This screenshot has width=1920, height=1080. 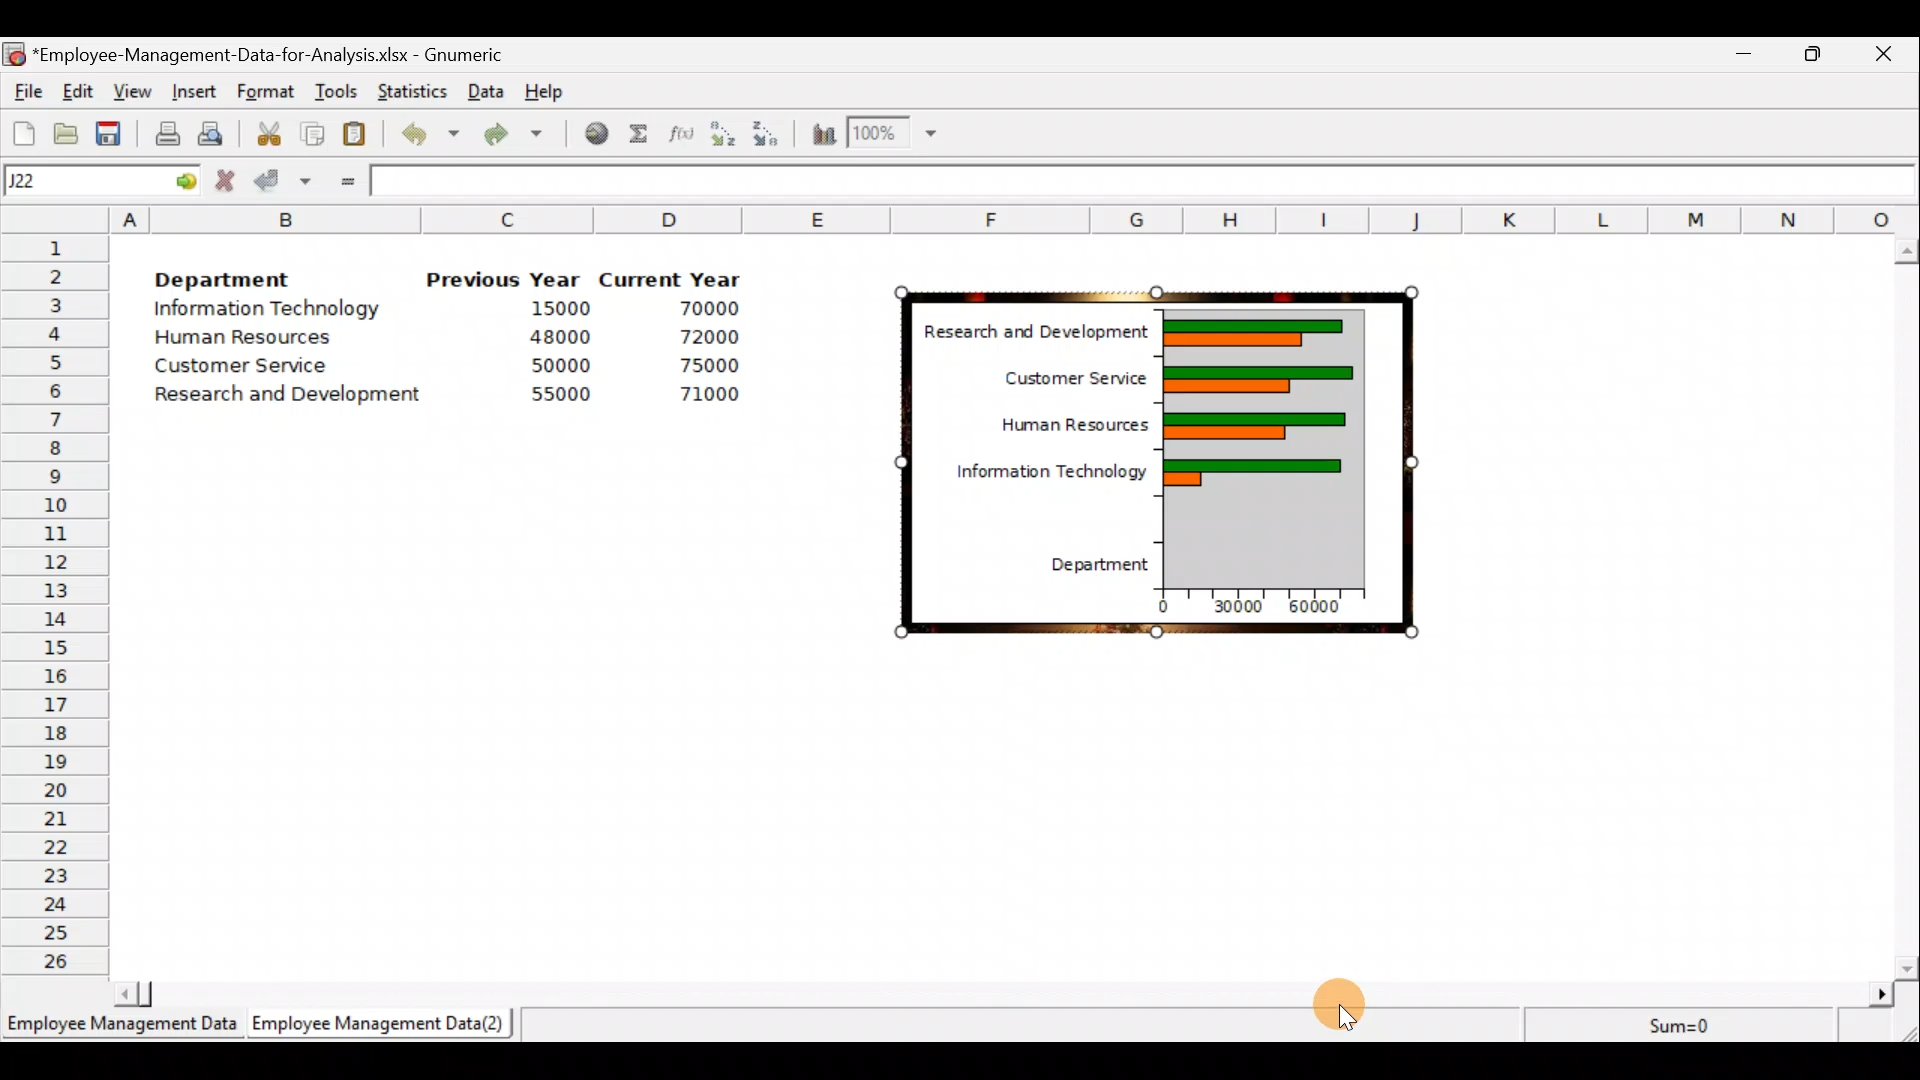 What do you see at coordinates (996, 993) in the screenshot?
I see `Scroll bar` at bounding box center [996, 993].